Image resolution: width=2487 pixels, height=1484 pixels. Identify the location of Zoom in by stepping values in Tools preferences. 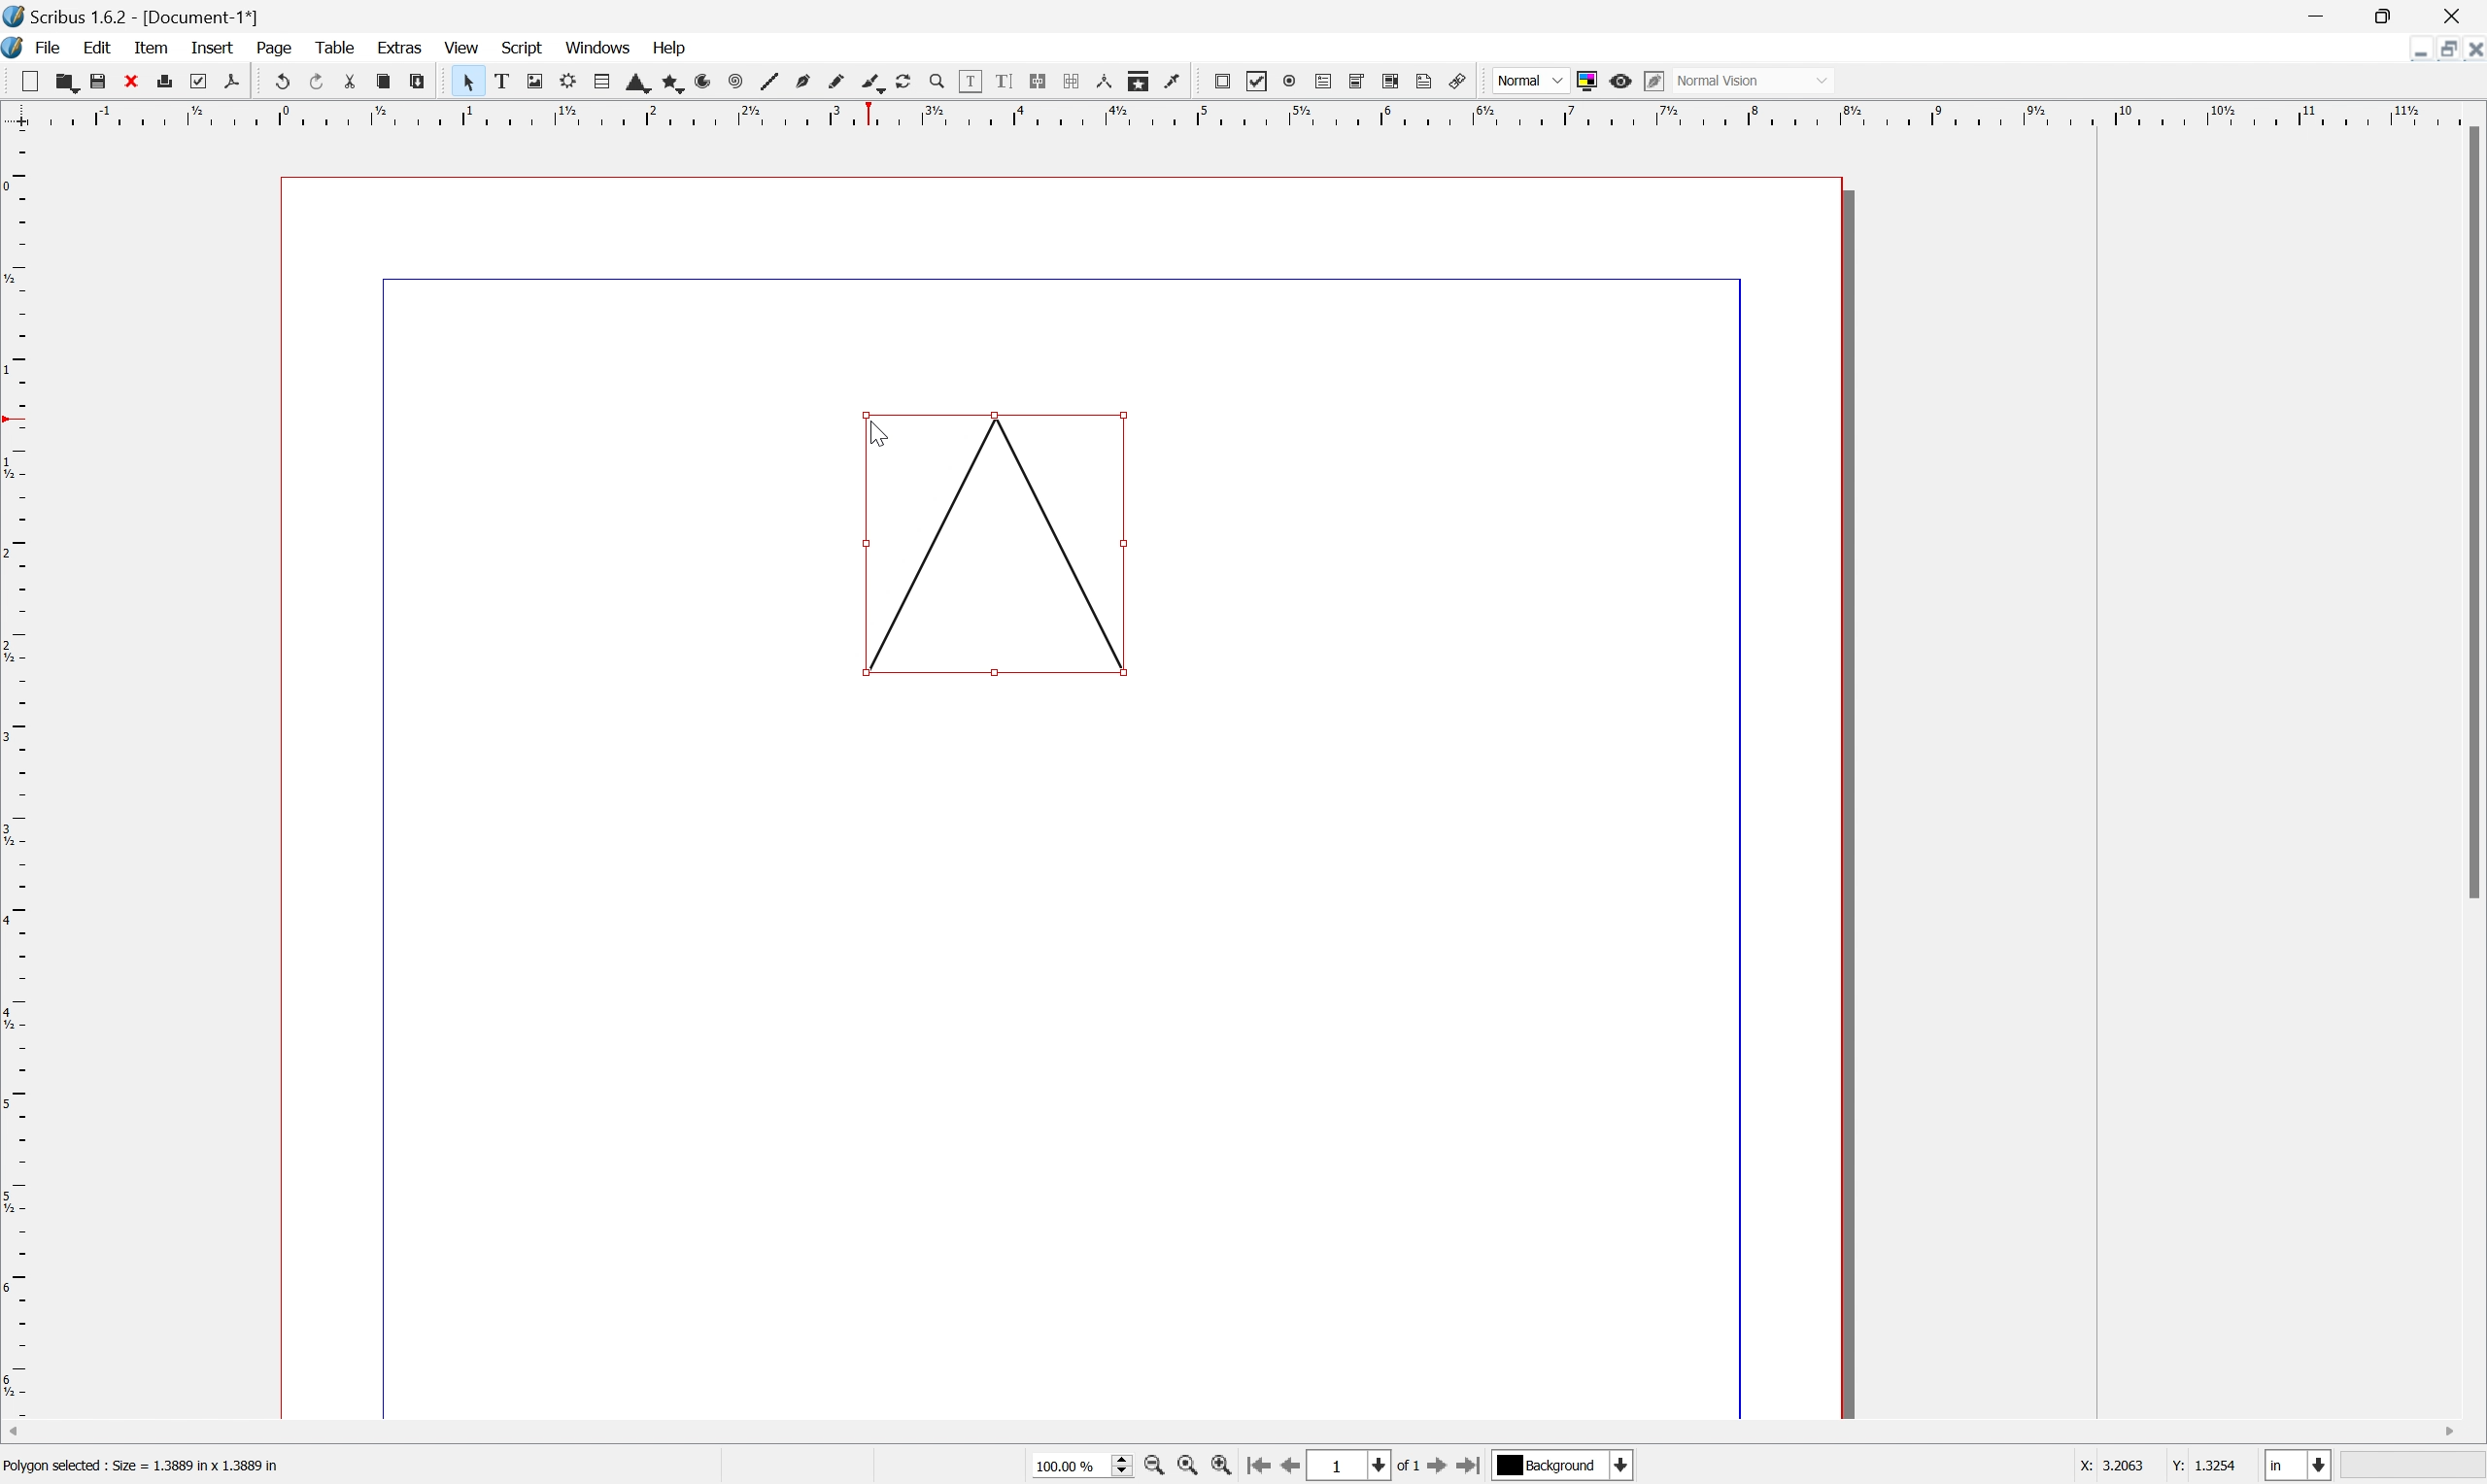
(1220, 1466).